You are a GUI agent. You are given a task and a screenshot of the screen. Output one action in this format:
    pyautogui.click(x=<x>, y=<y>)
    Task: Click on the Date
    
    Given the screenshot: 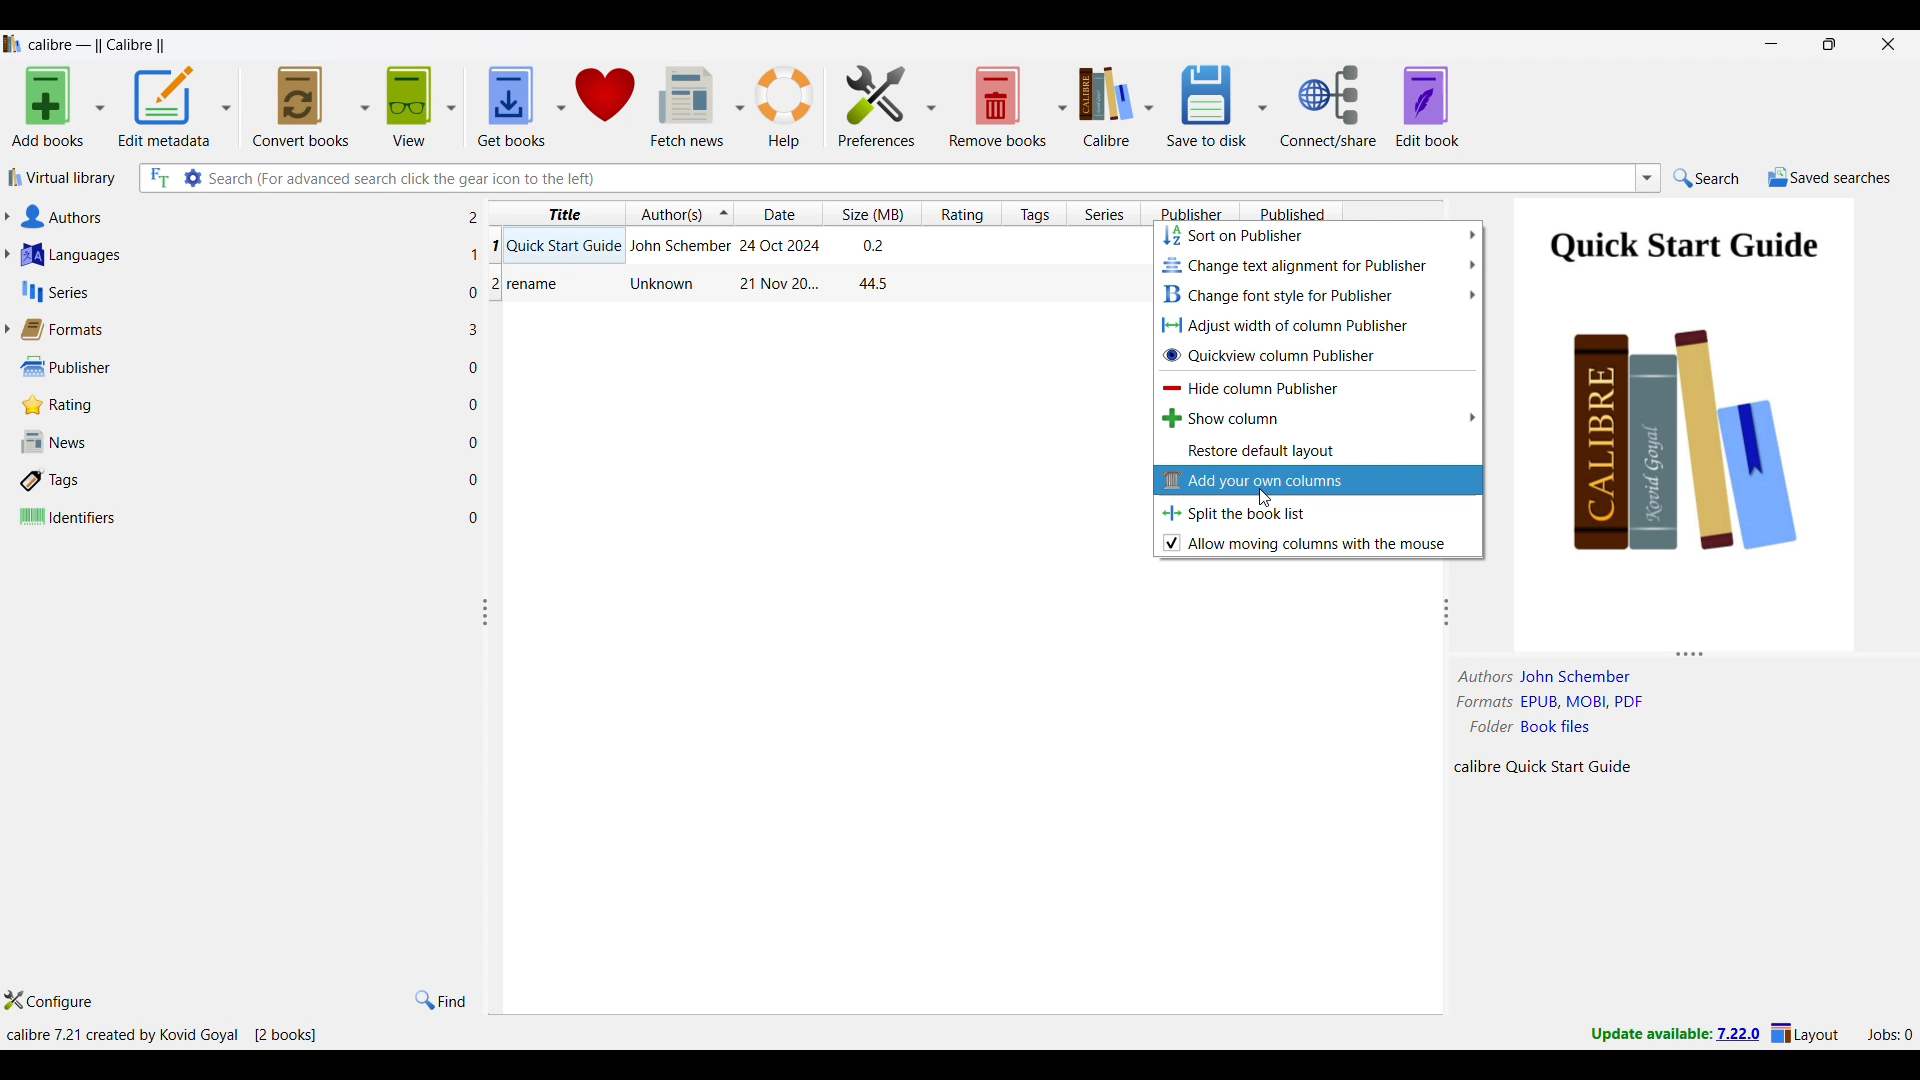 What is the action you would take?
    pyautogui.click(x=782, y=244)
    